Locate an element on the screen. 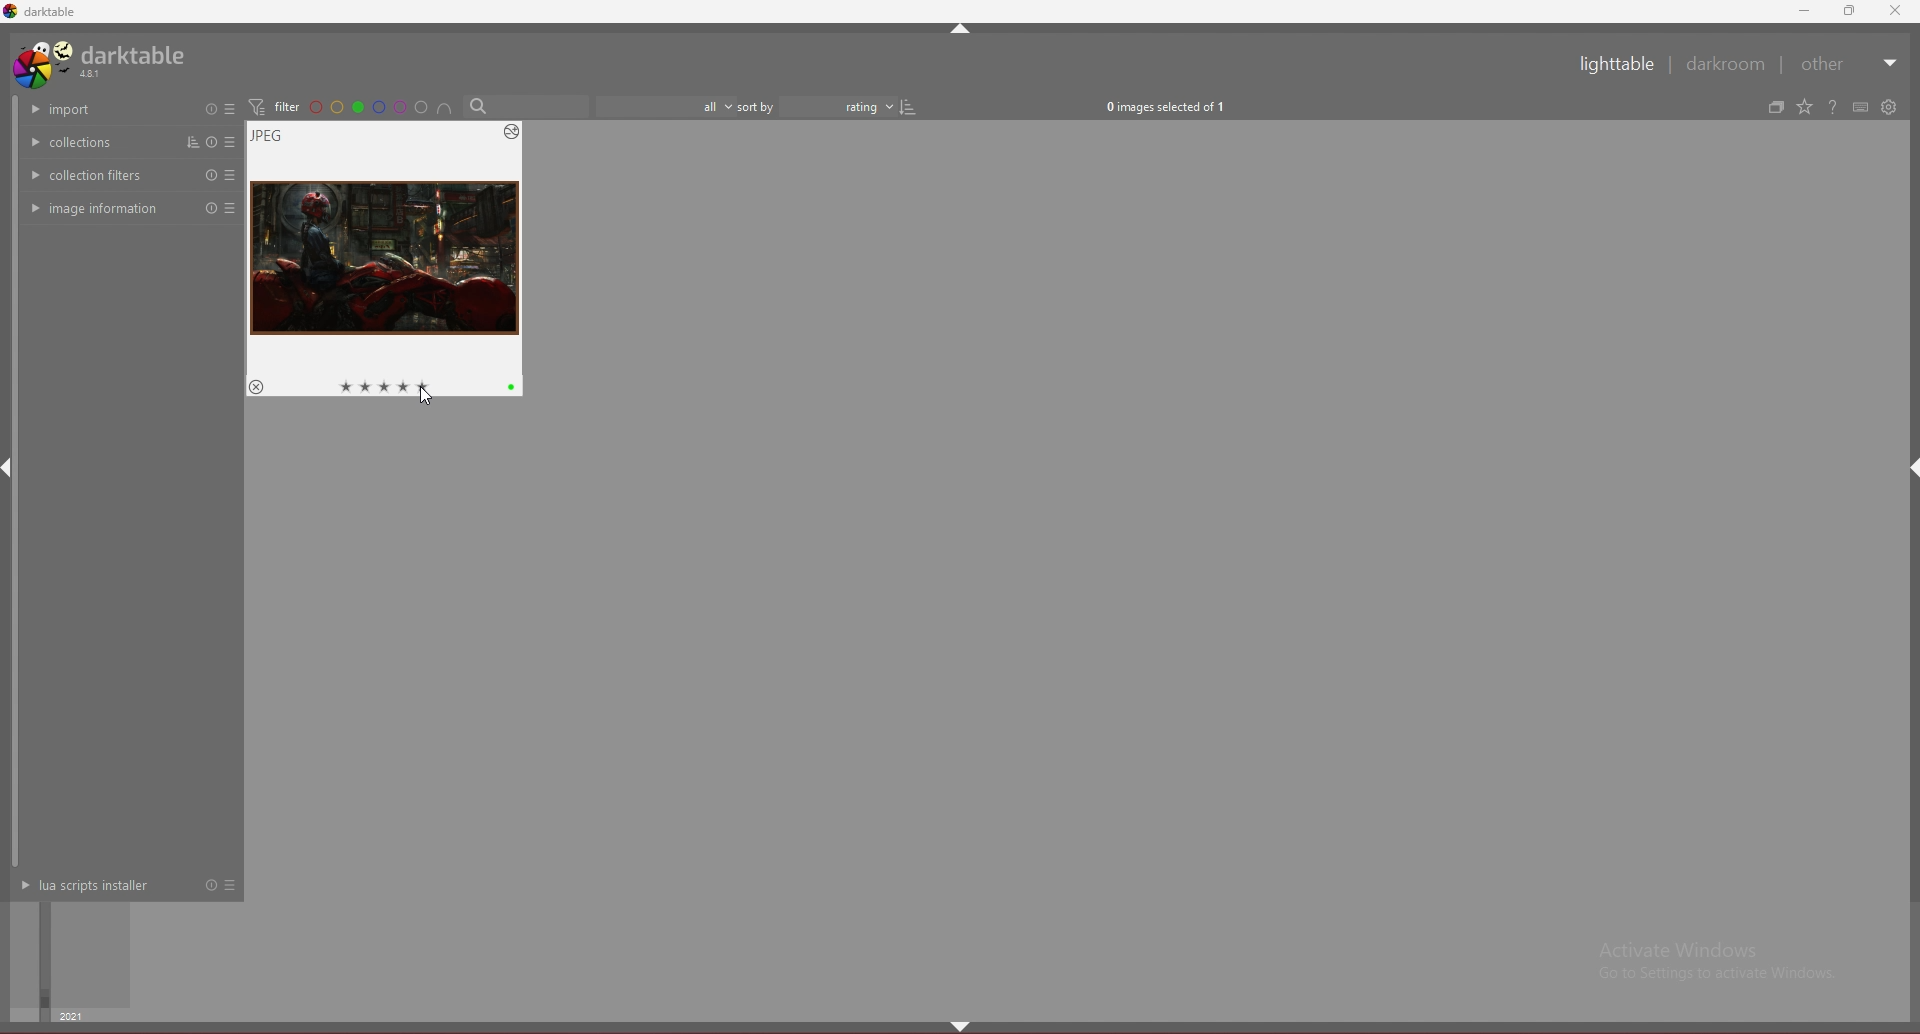 Image resolution: width=1920 pixels, height=1034 pixels. color filter is located at coordinates (370, 107).